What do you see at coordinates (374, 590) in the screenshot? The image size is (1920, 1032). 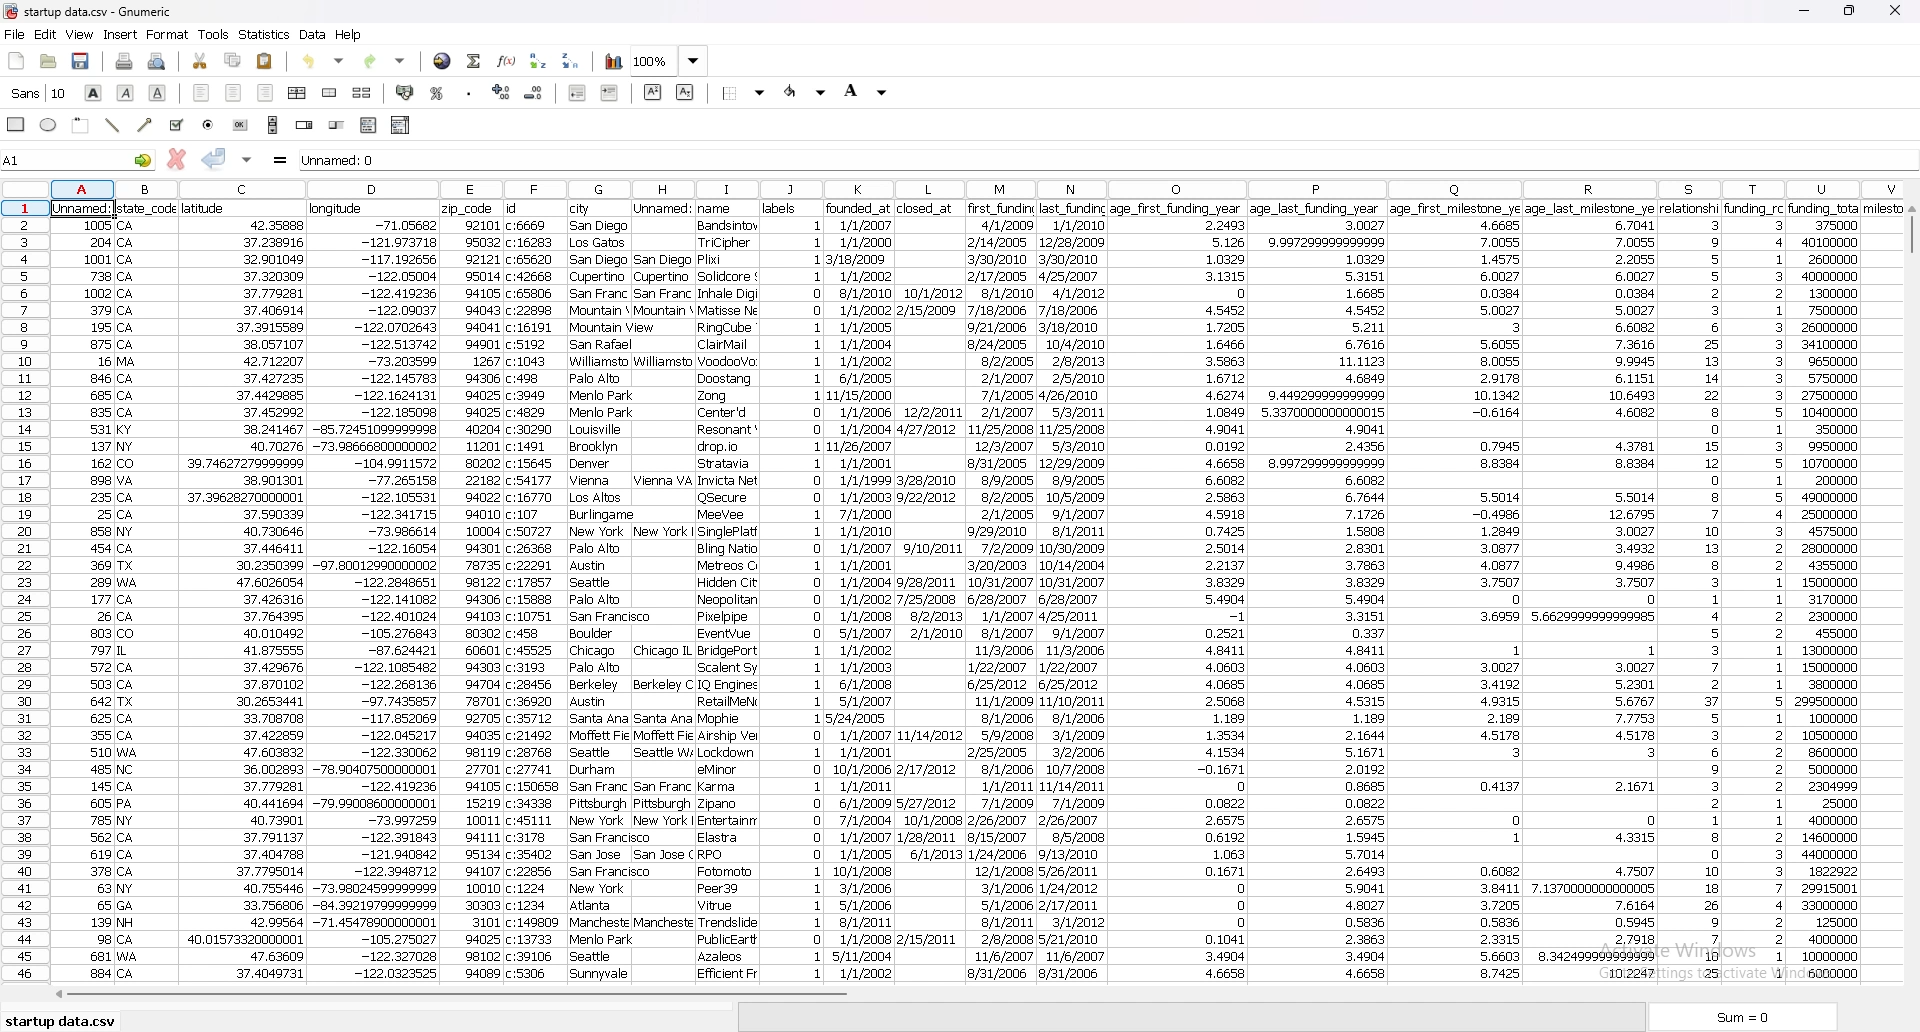 I see `data` at bounding box center [374, 590].